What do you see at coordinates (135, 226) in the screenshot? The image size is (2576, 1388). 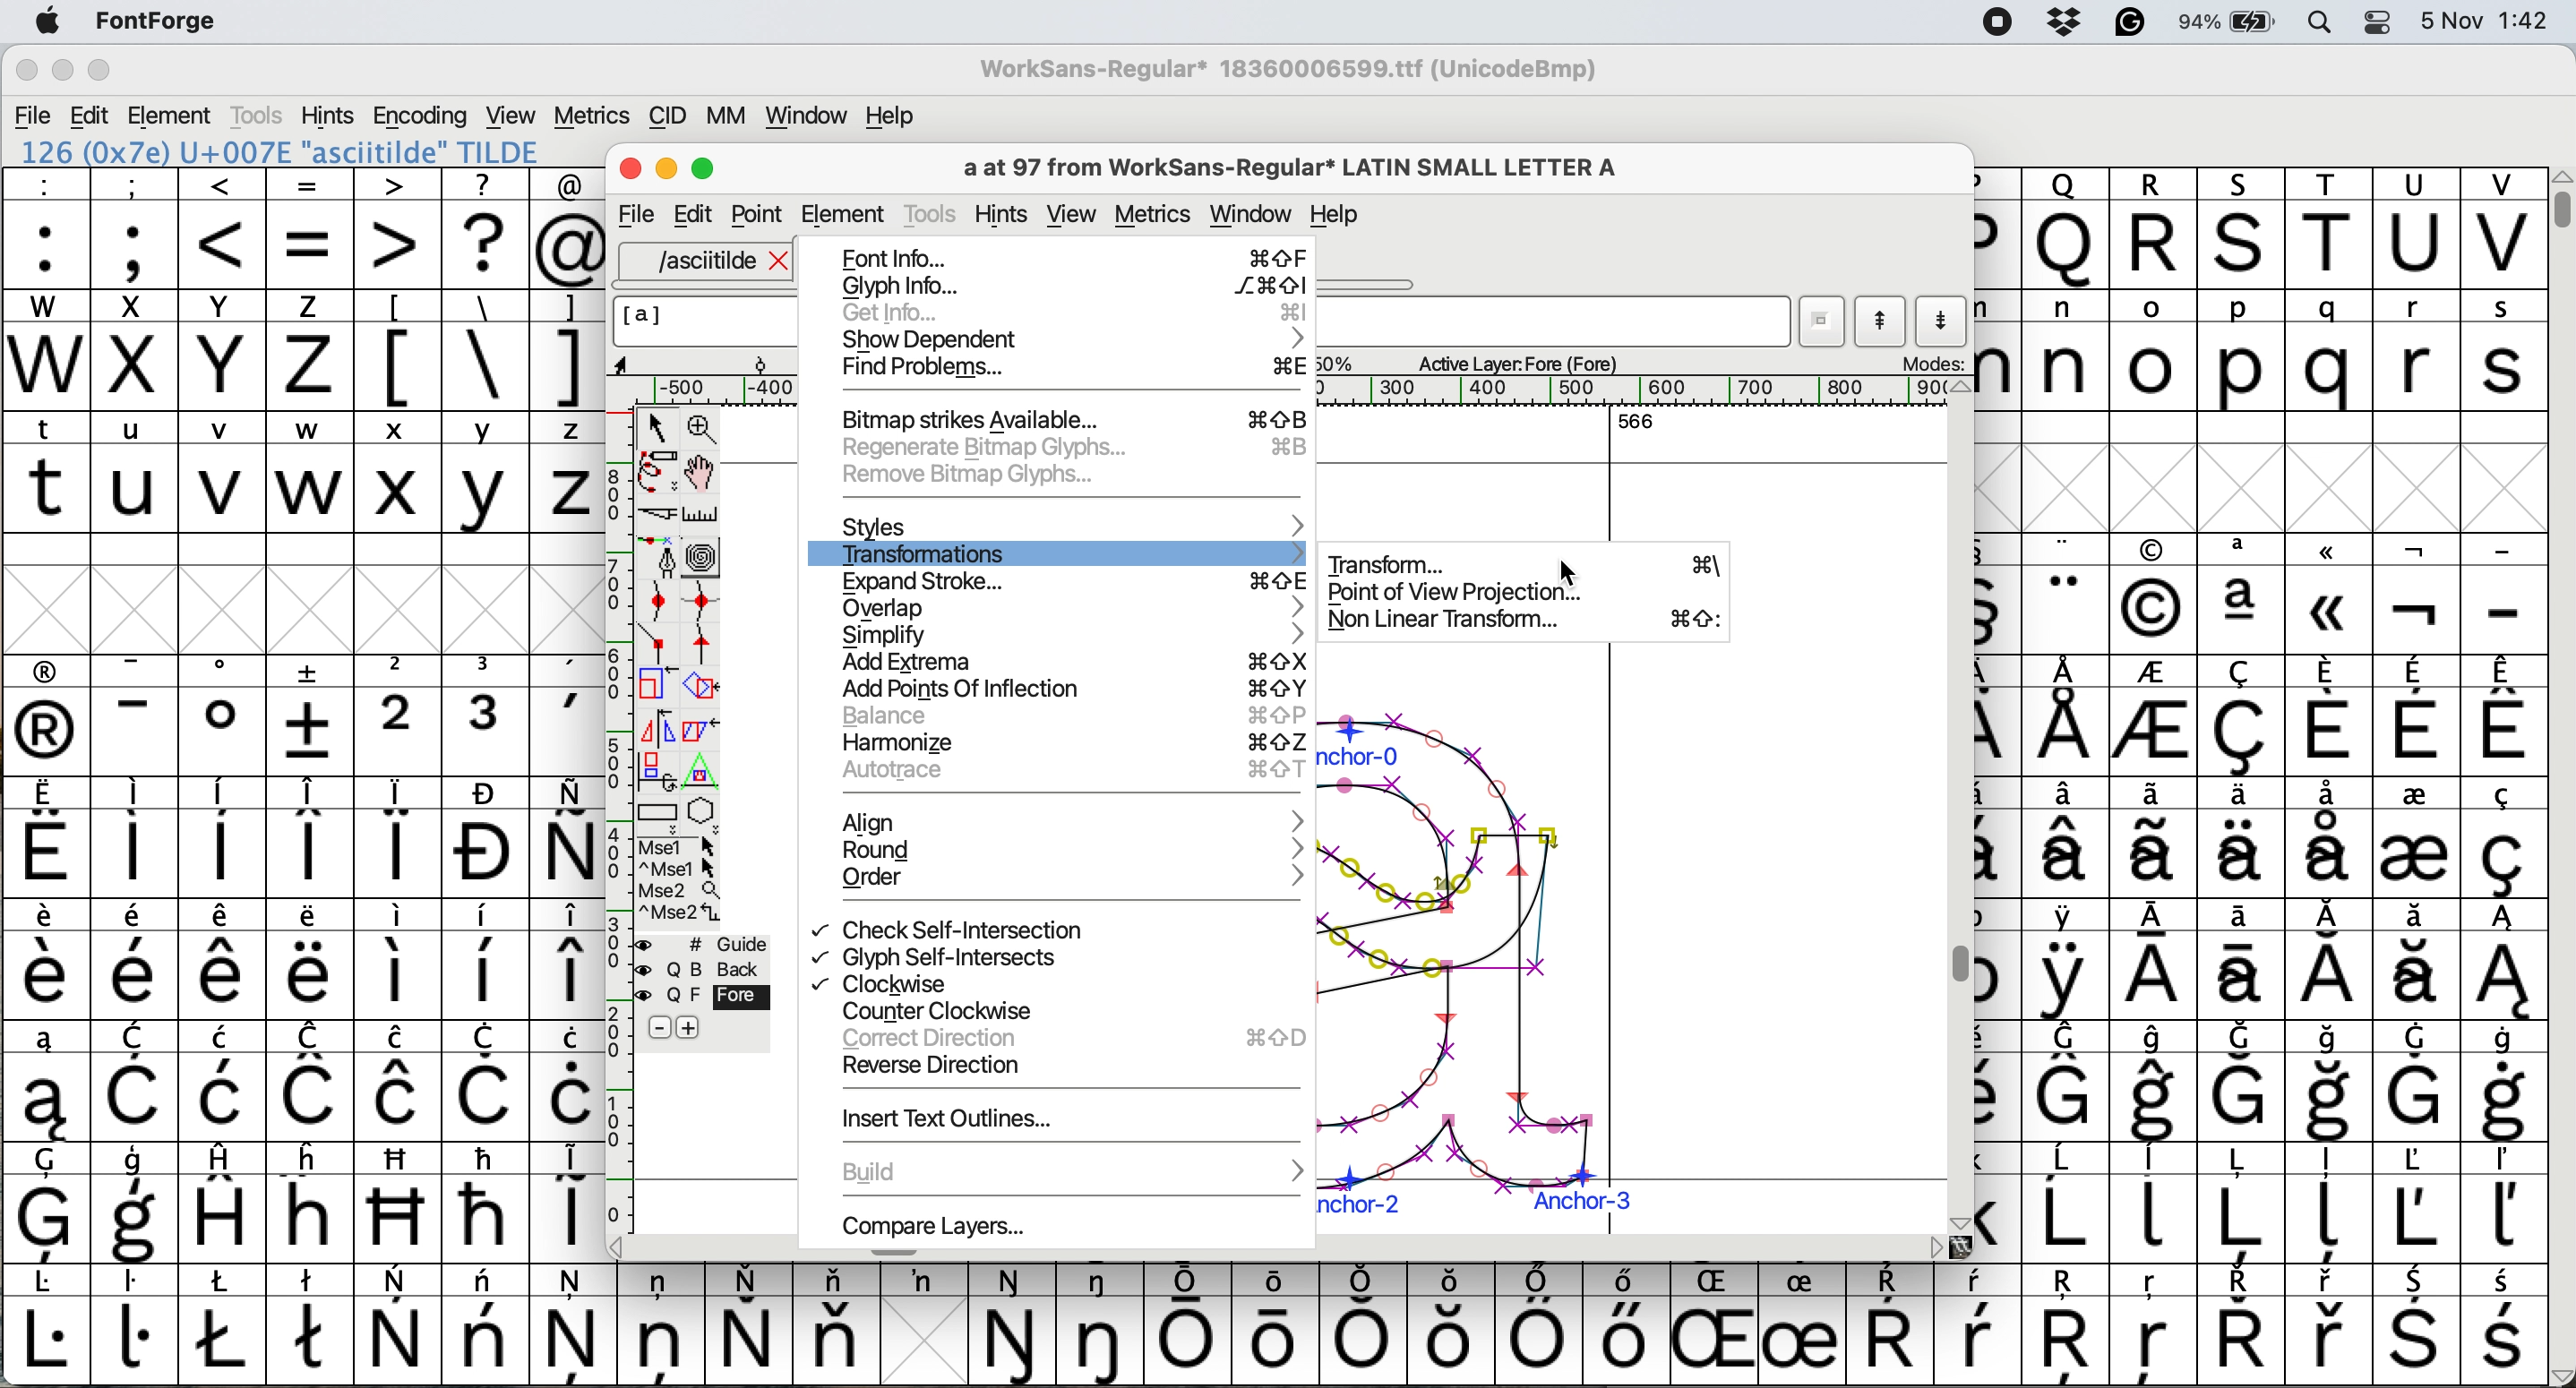 I see `;` at bounding box center [135, 226].